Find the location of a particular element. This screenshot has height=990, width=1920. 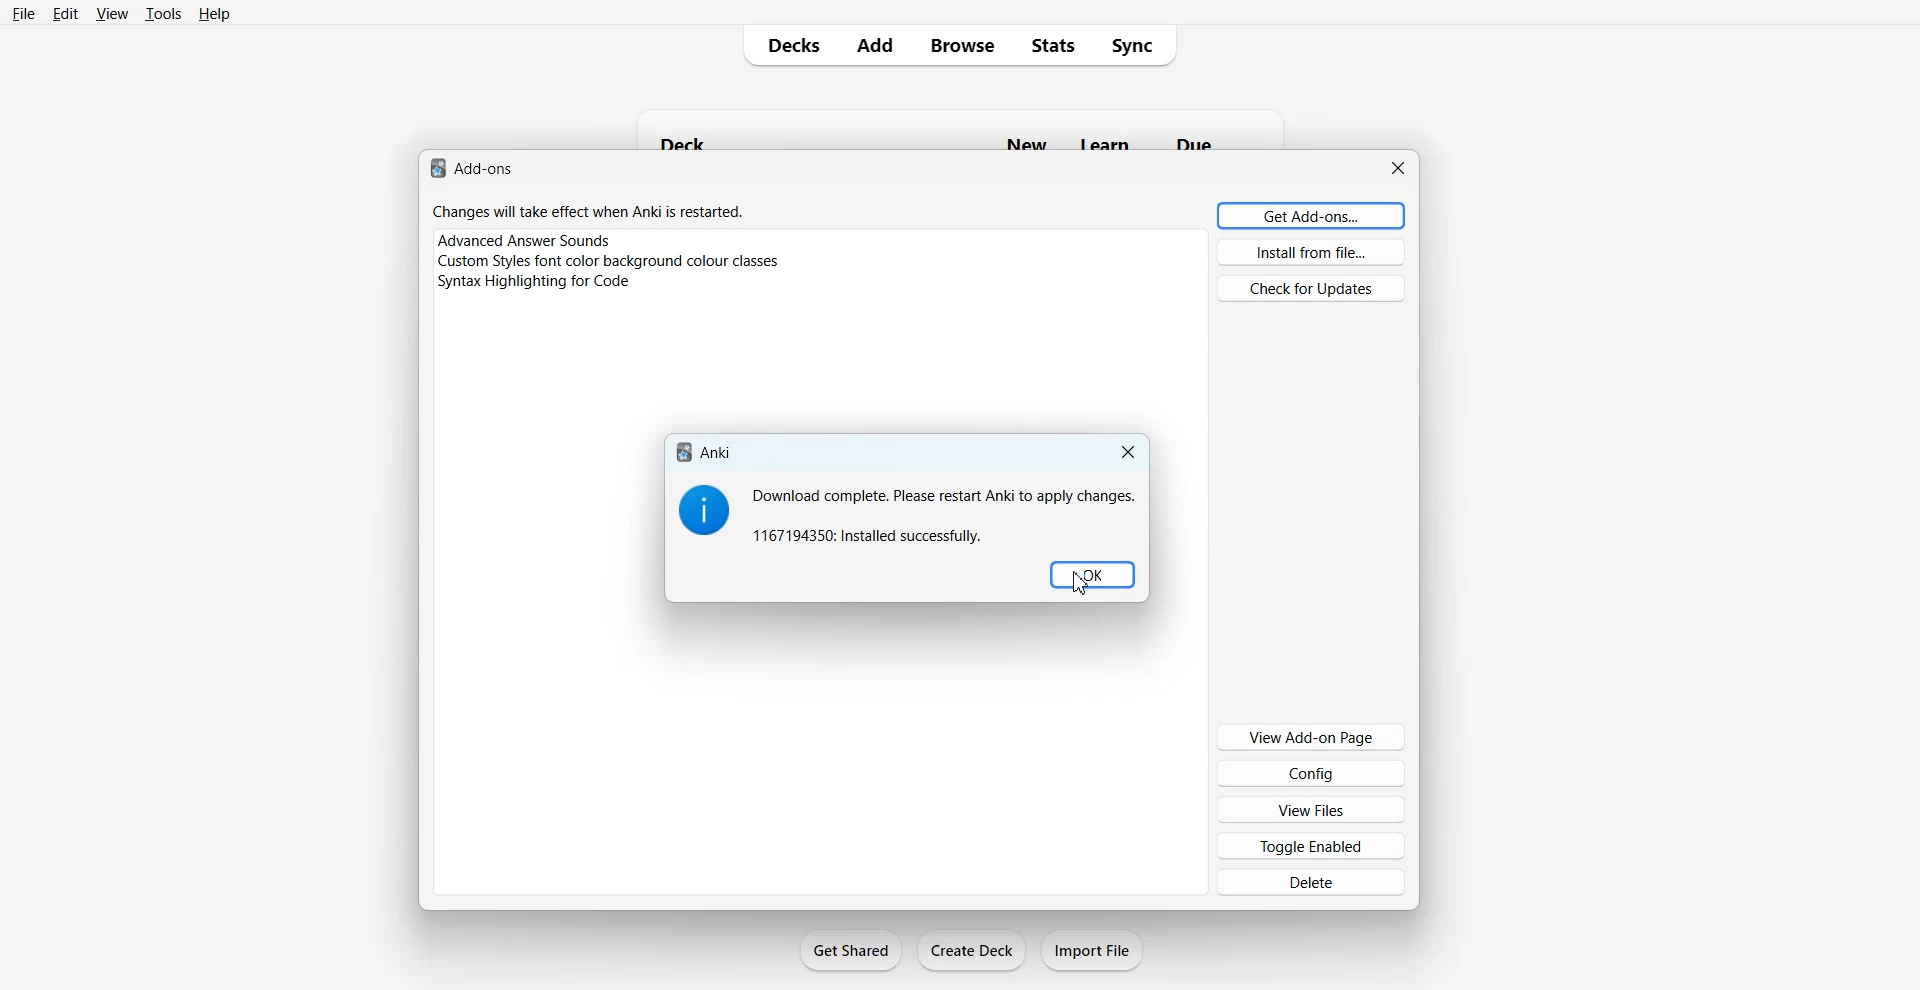

Tools is located at coordinates (162, 14).